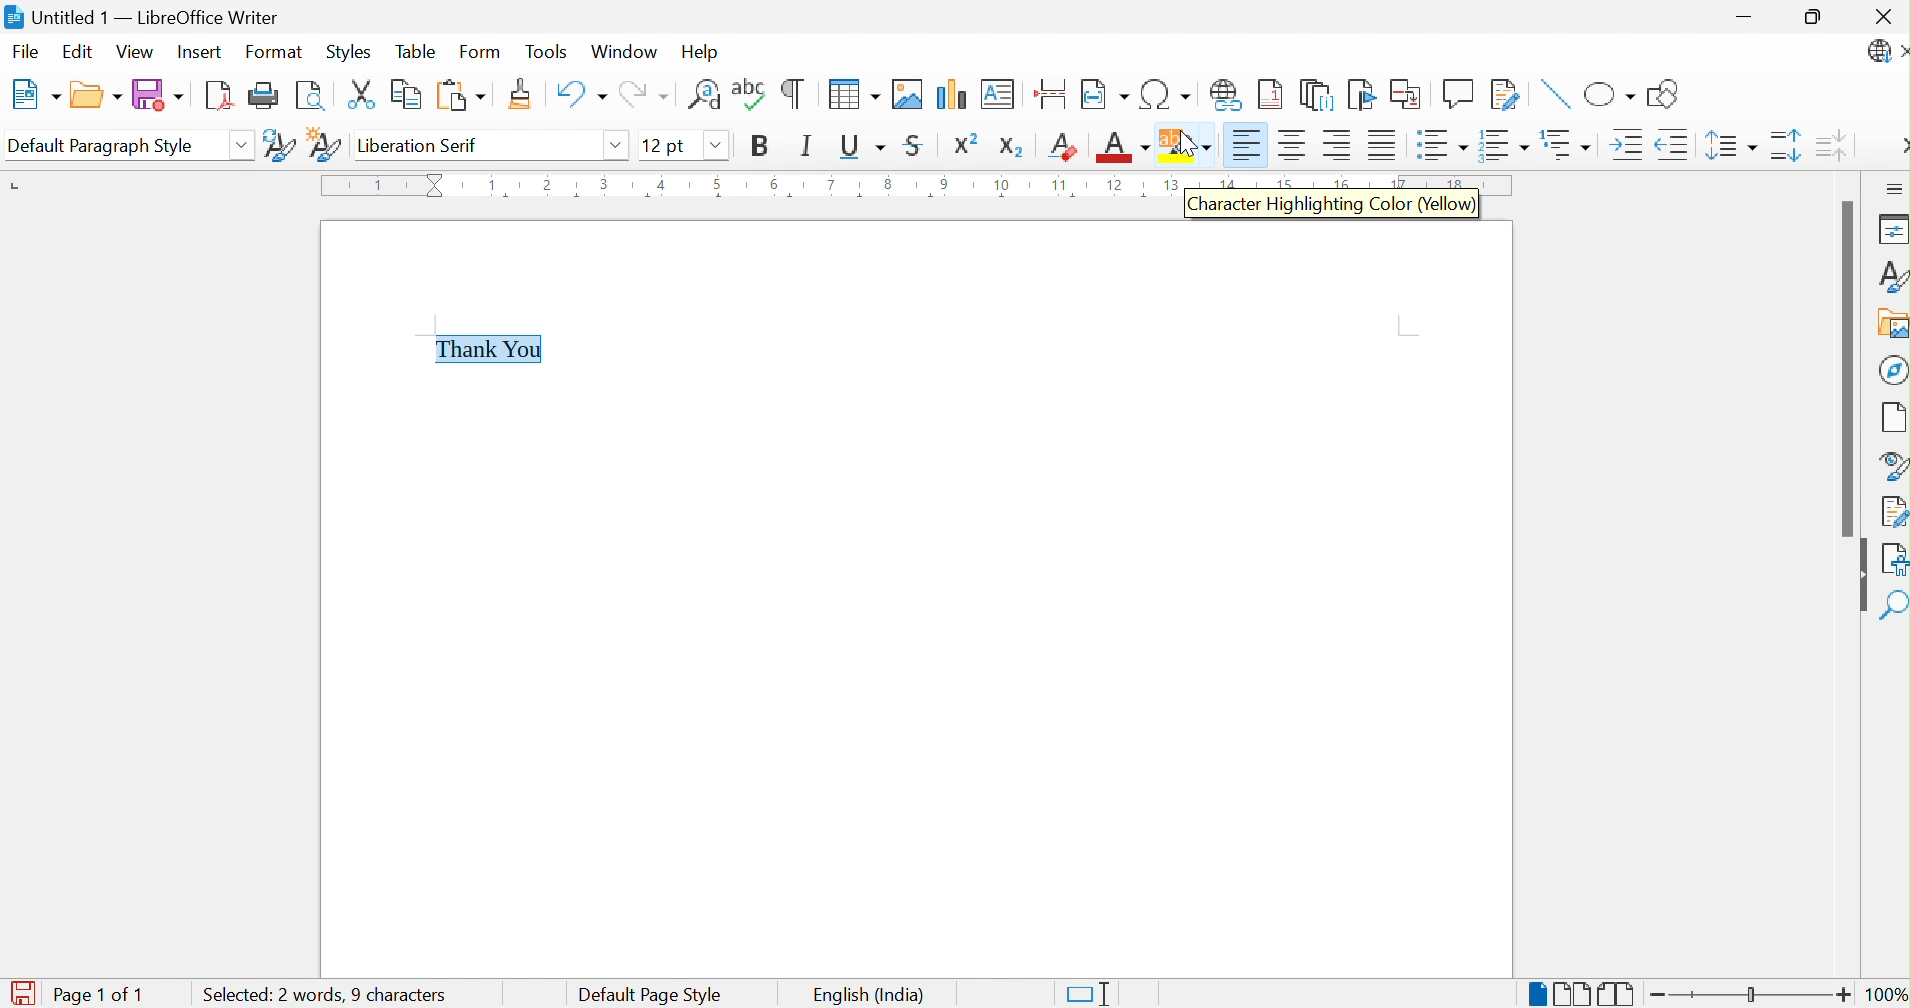 The height and width of the screenshot is (1008, 1910). Describe the element at coordinates (1607, 91) in the screenshot. I see `Basic Shapes` at that location.